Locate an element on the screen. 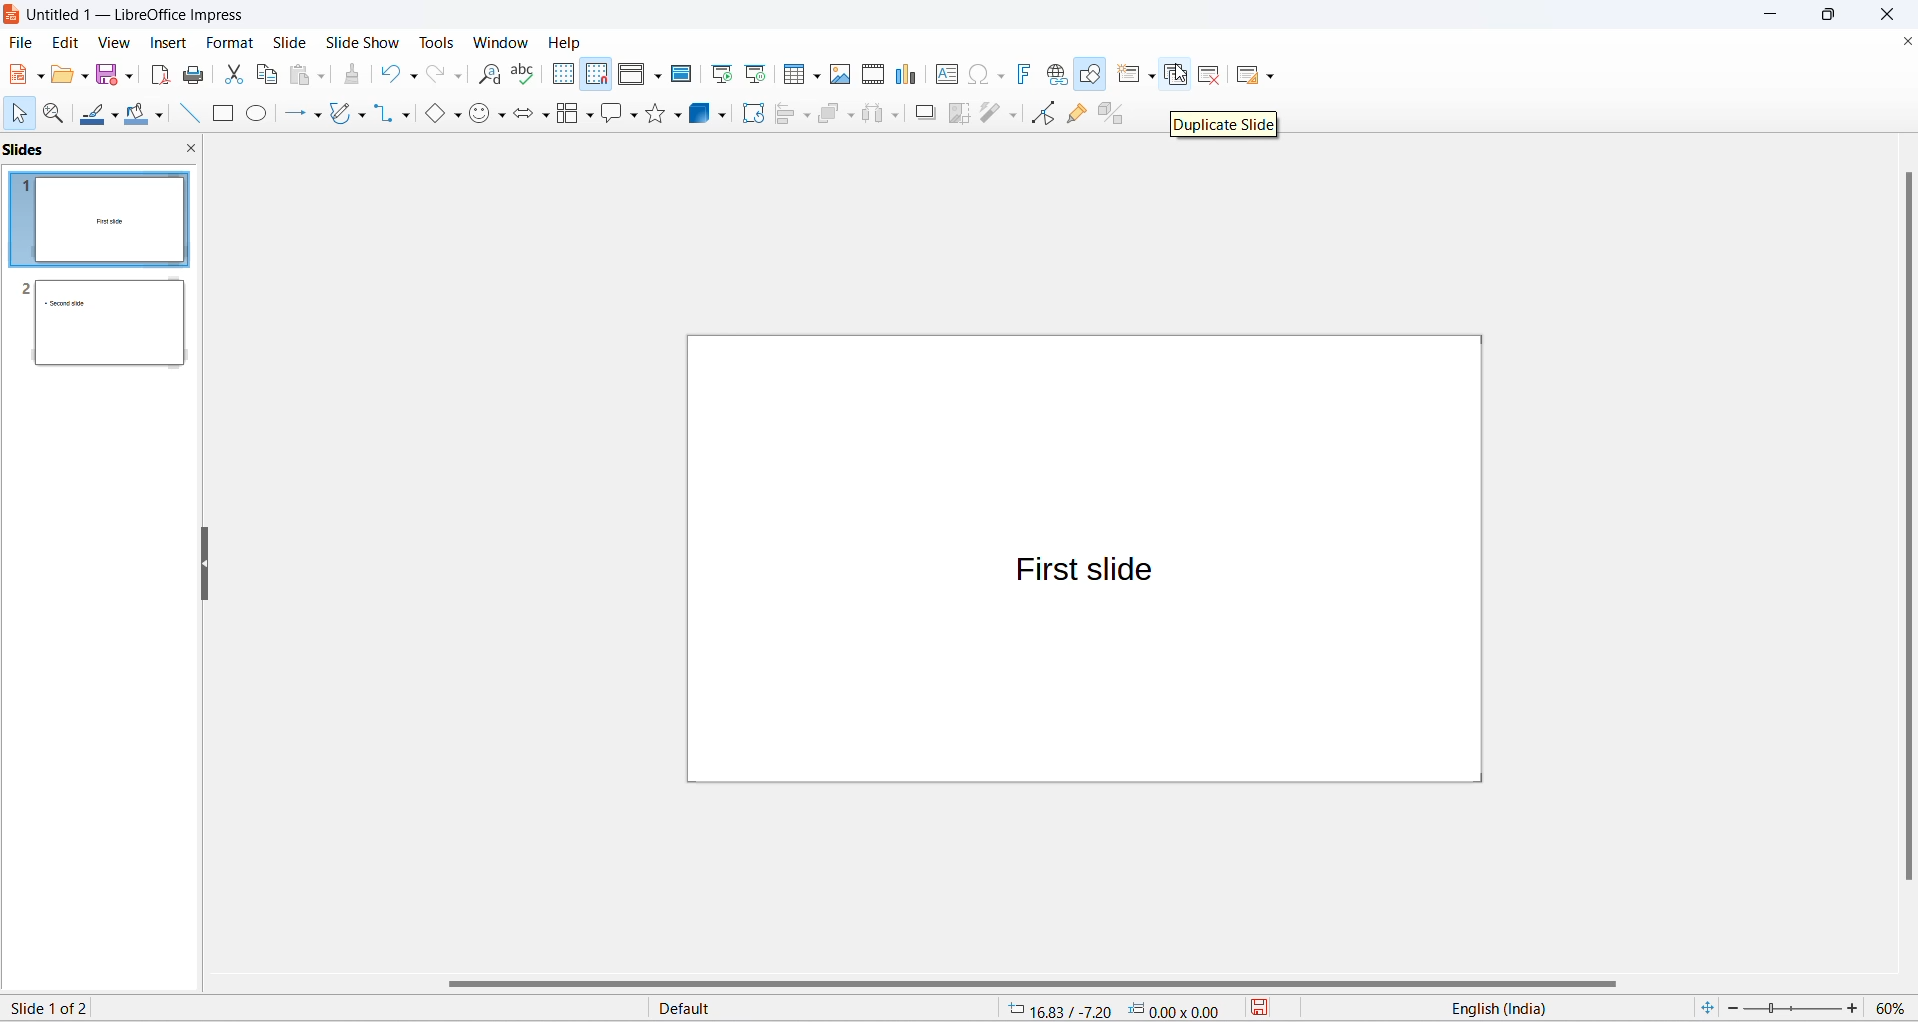  fill color options is located at coordinates (160, 114).